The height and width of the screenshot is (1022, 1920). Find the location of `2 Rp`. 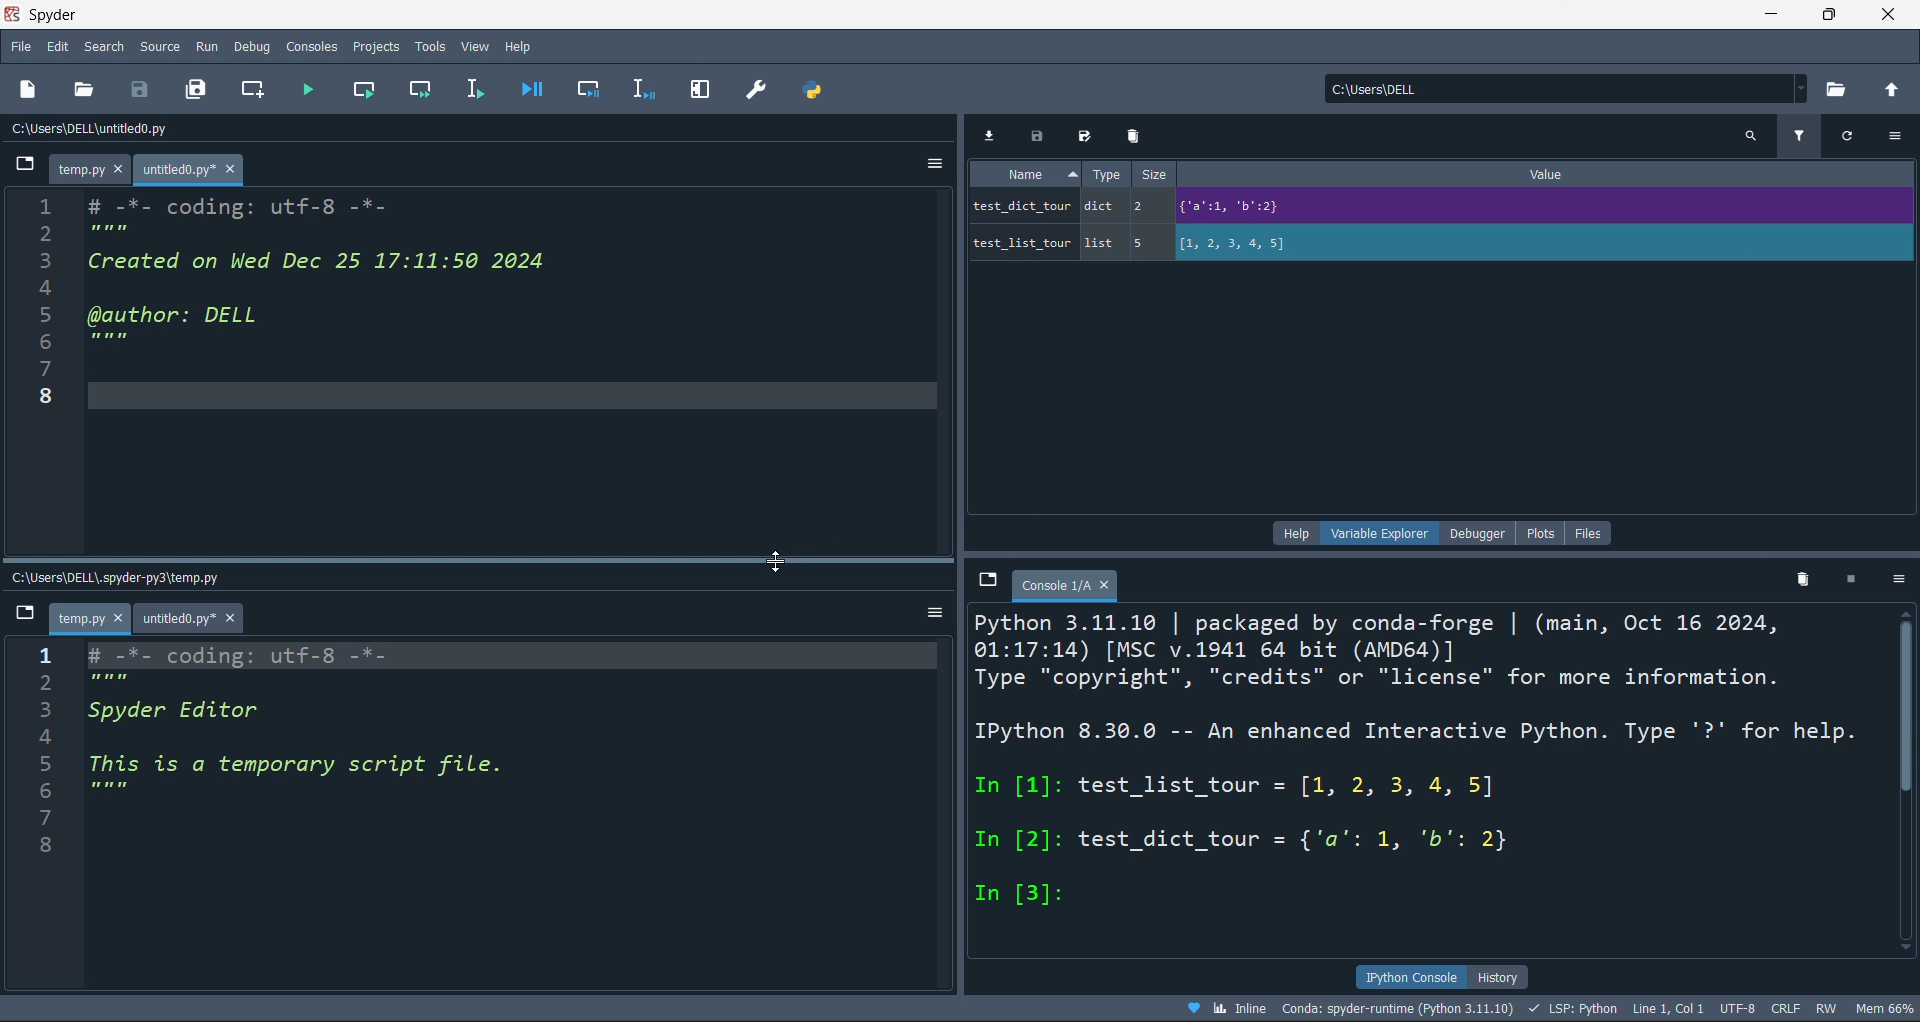

2 Rp is located at coordinates (105, 684).